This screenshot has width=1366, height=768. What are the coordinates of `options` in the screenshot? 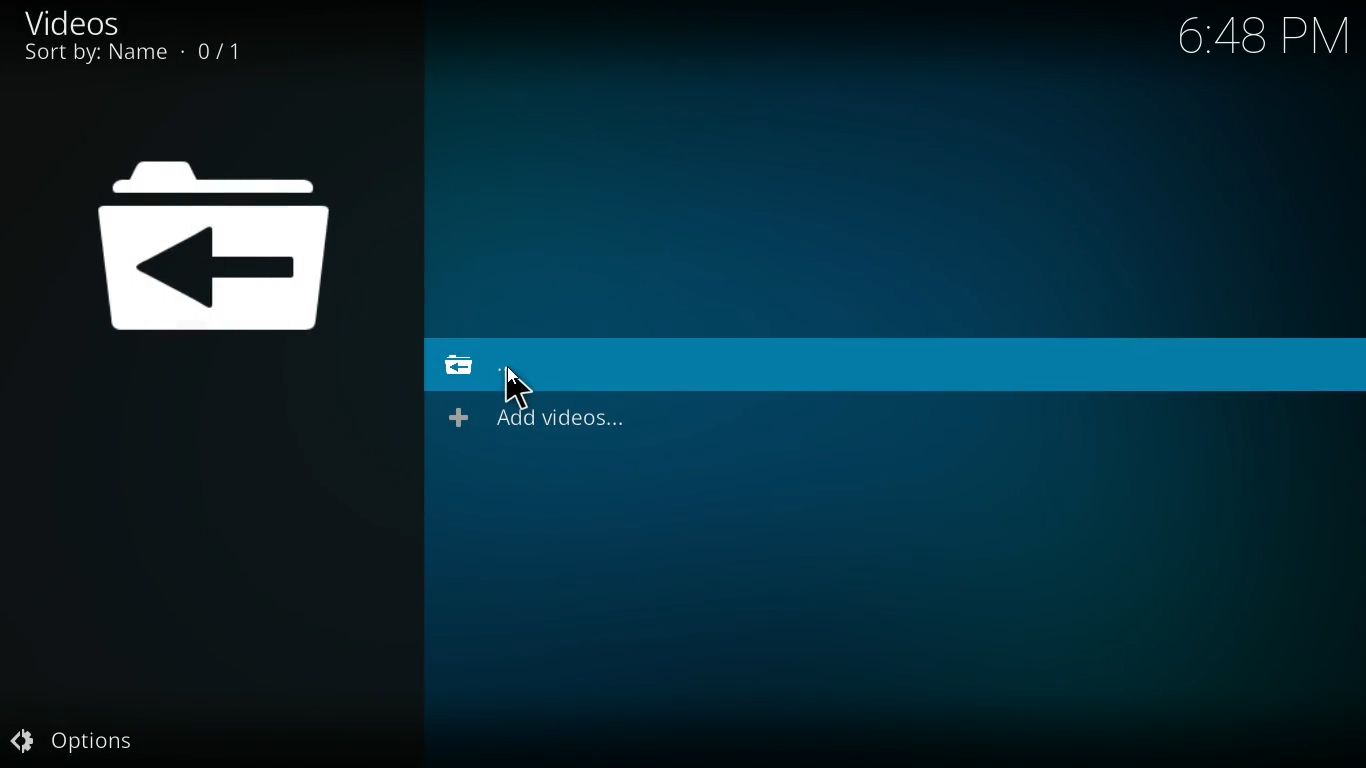 It's located at (79, 735).